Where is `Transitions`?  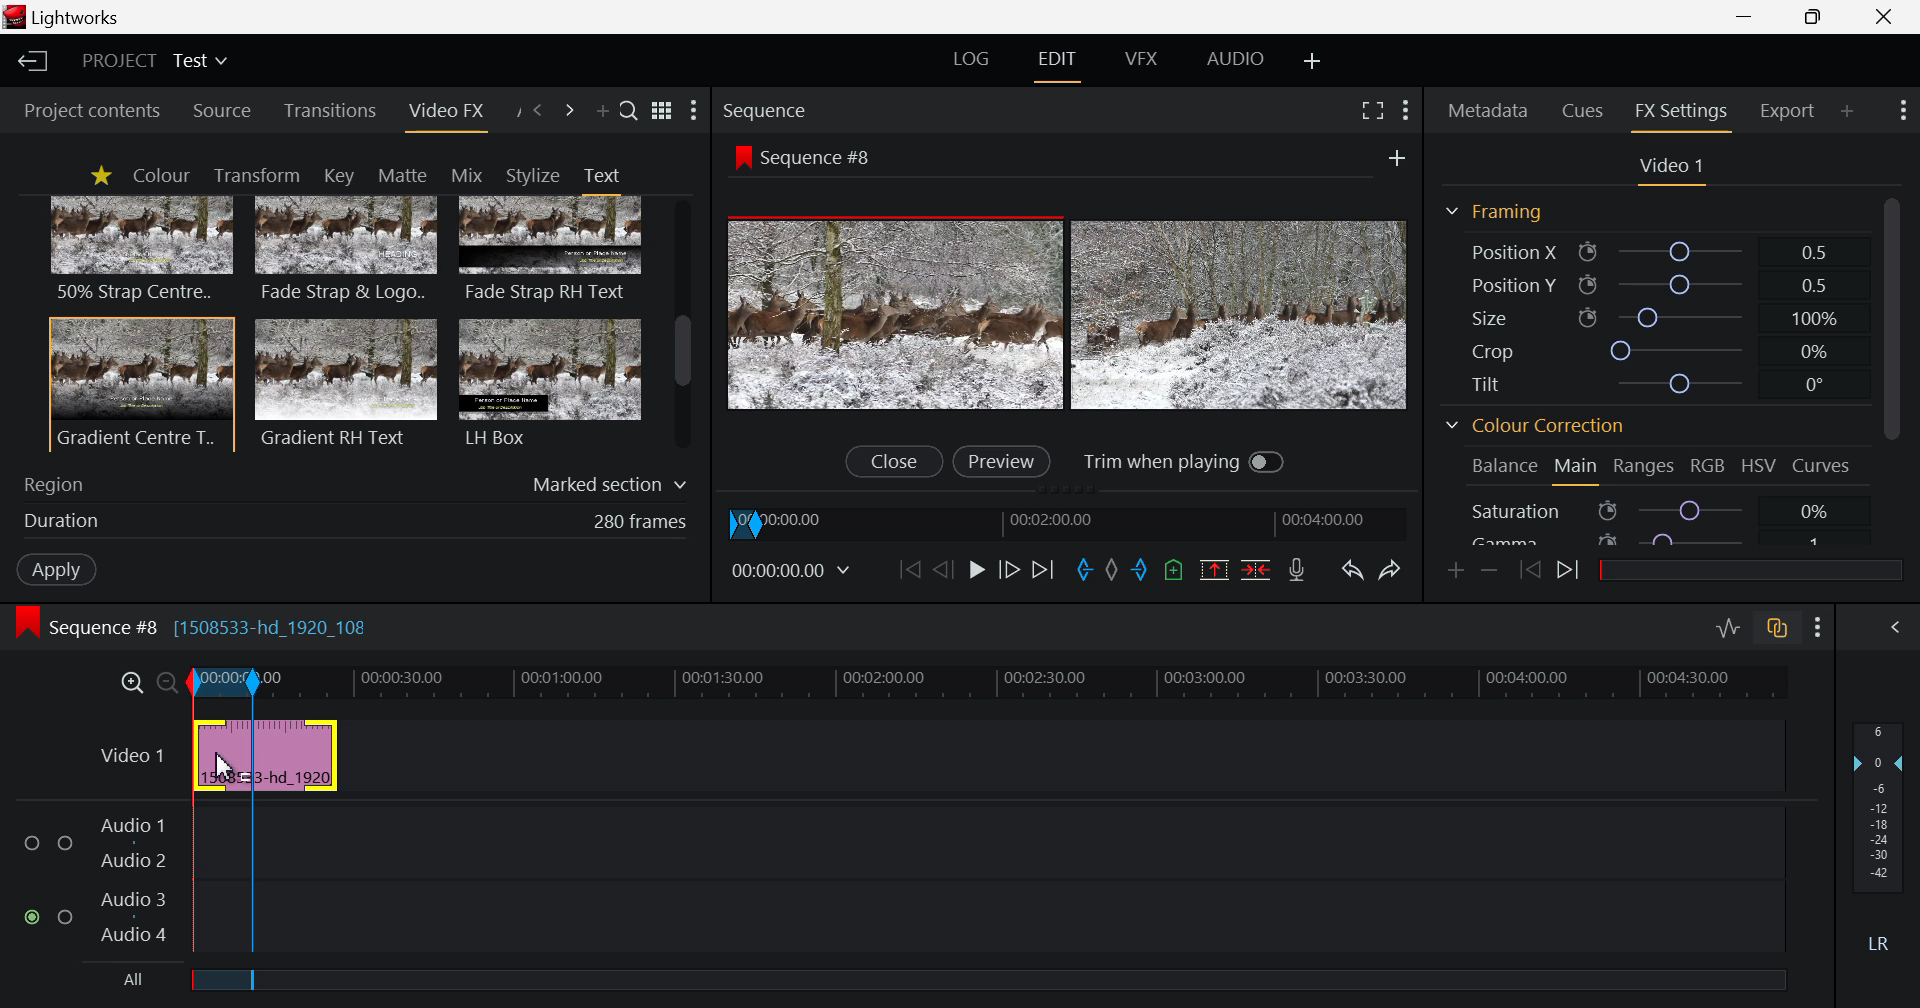 Transitions is located at coordinates (331, 111).